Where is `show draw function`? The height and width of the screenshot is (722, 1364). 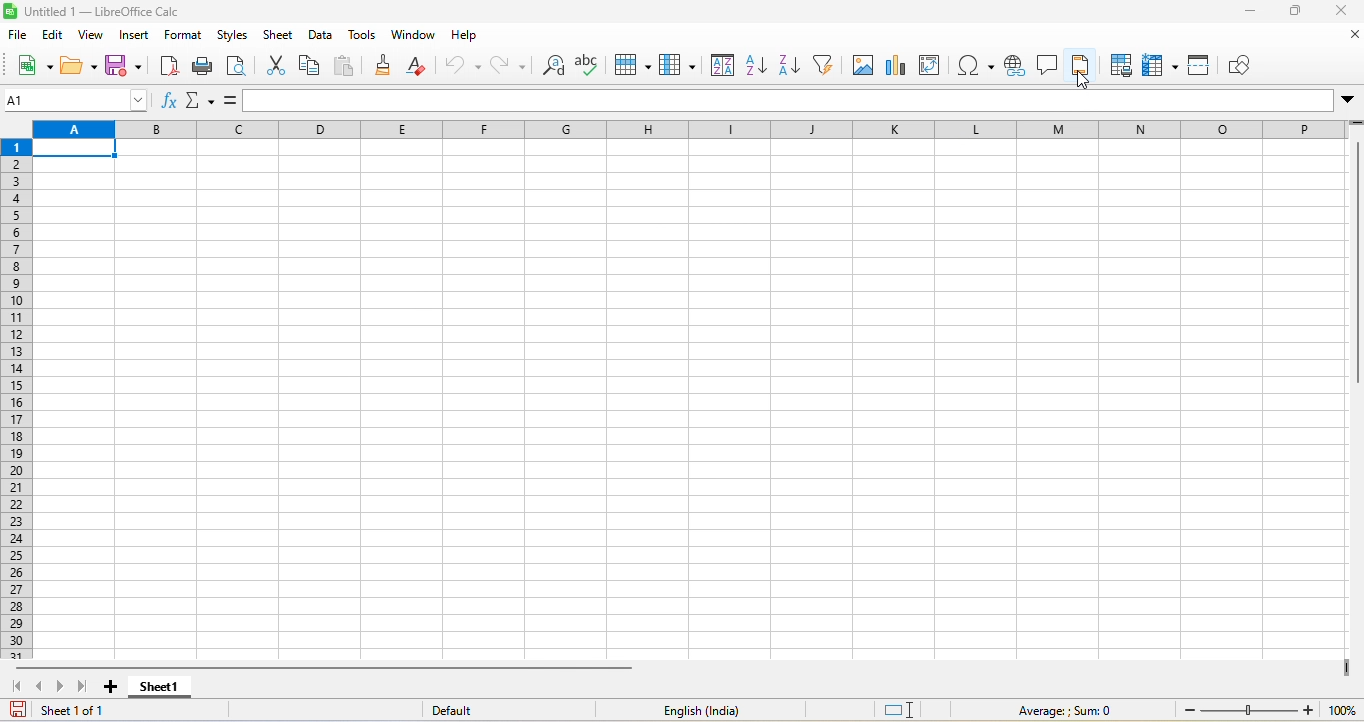 show draw function is located at coordinates (1247, 64).